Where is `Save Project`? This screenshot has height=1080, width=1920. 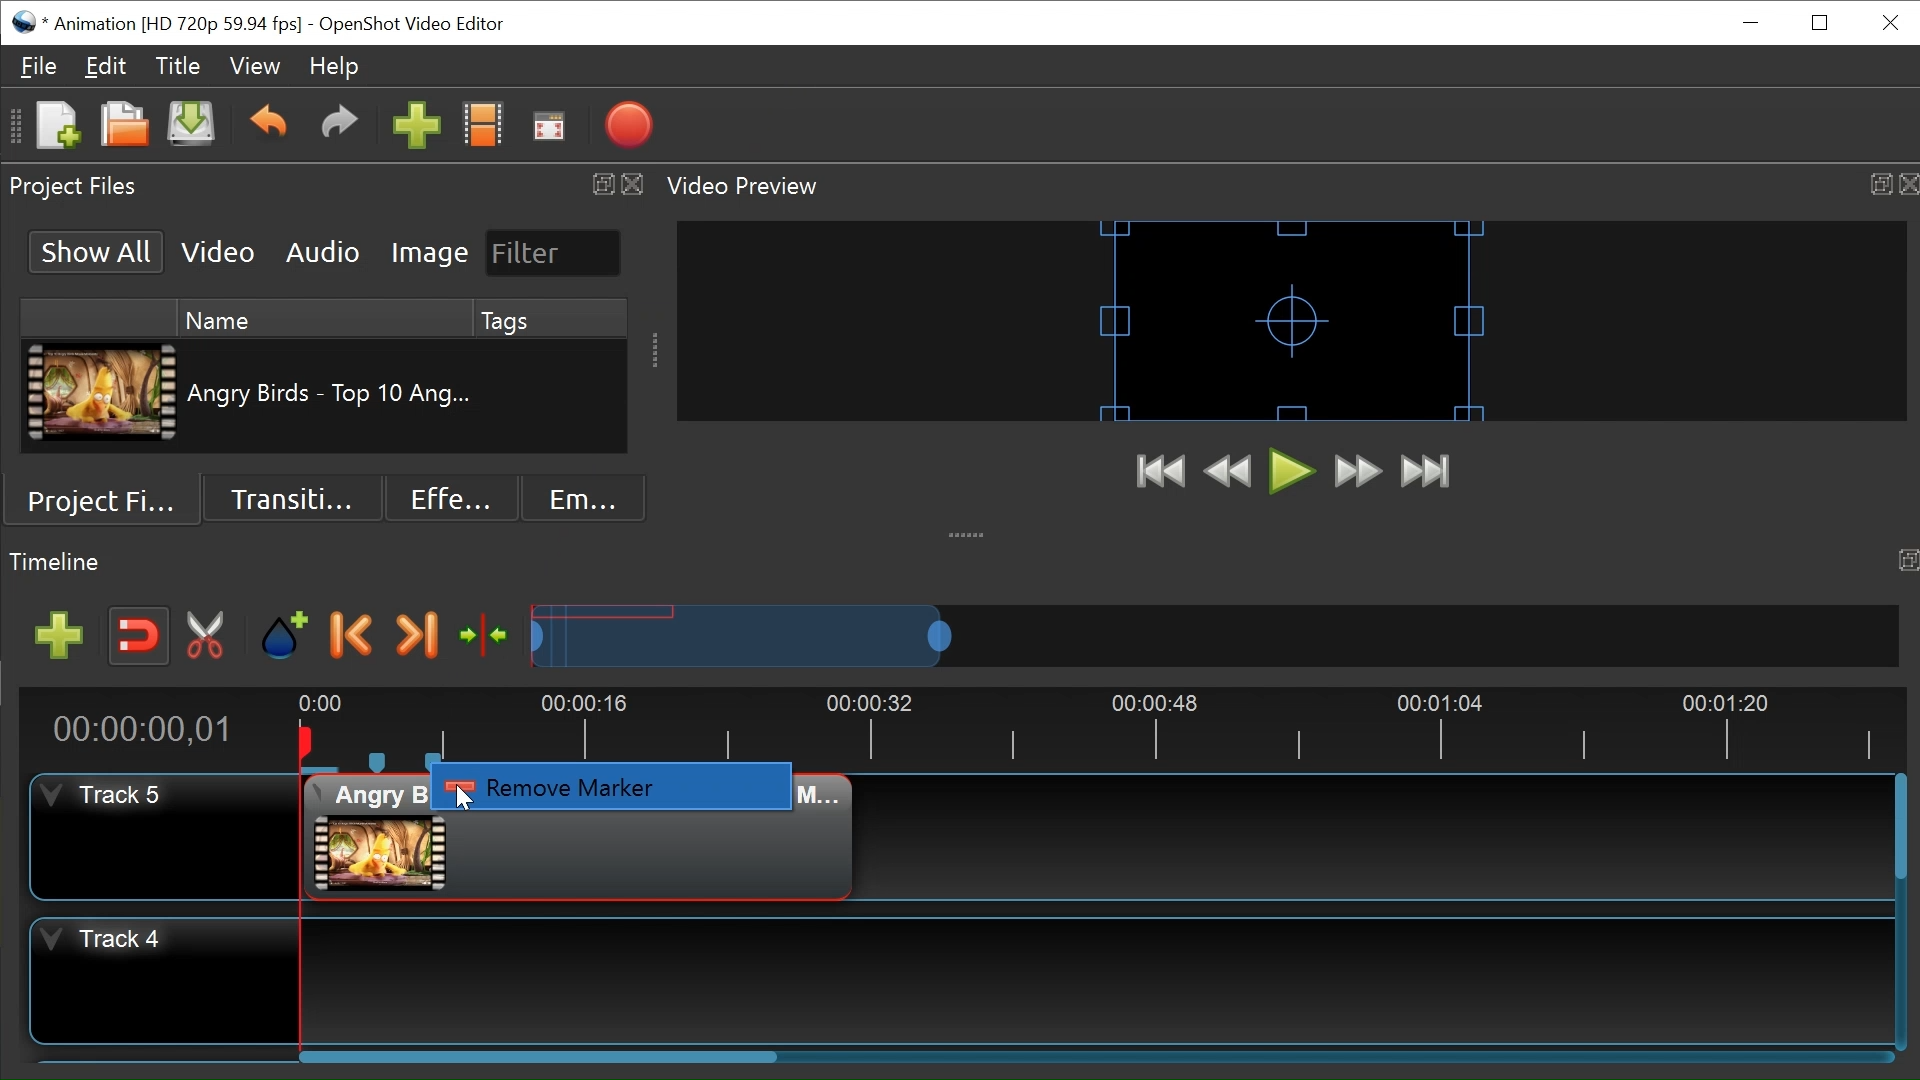 Save Project is located at coordinates (190, 128).